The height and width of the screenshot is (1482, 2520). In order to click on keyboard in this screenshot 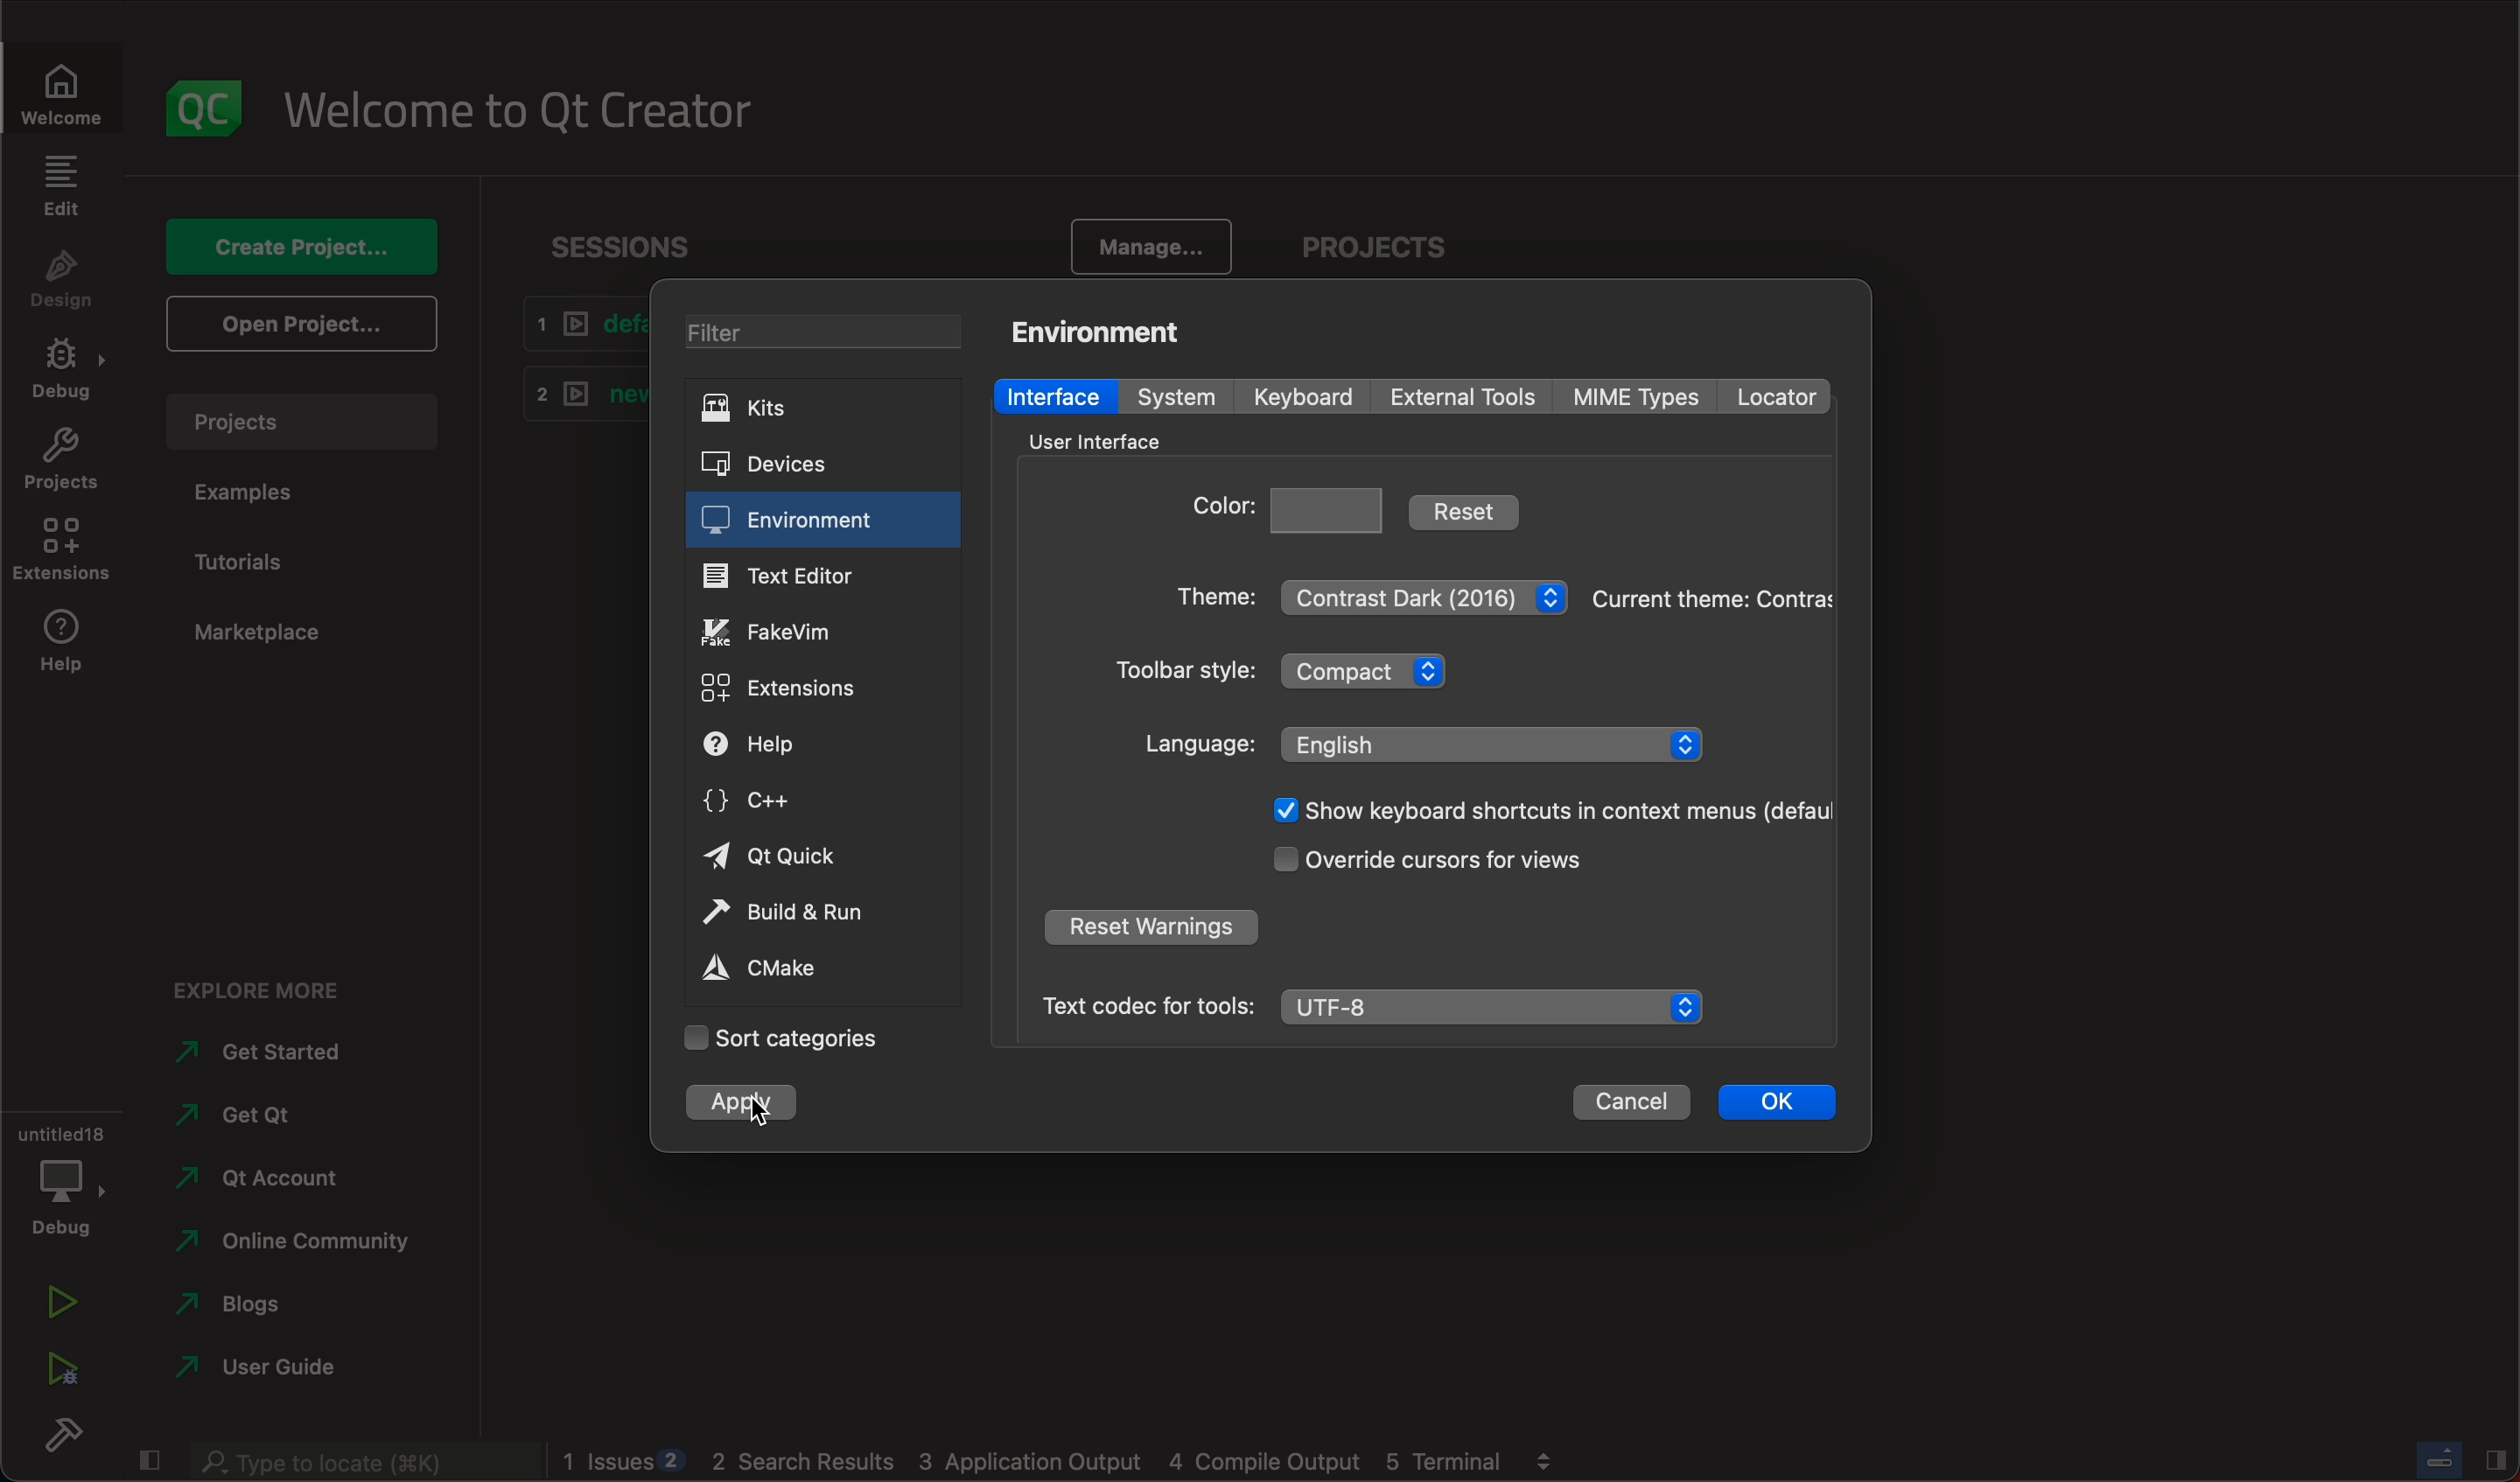, I will do `click(1305, 398)`.